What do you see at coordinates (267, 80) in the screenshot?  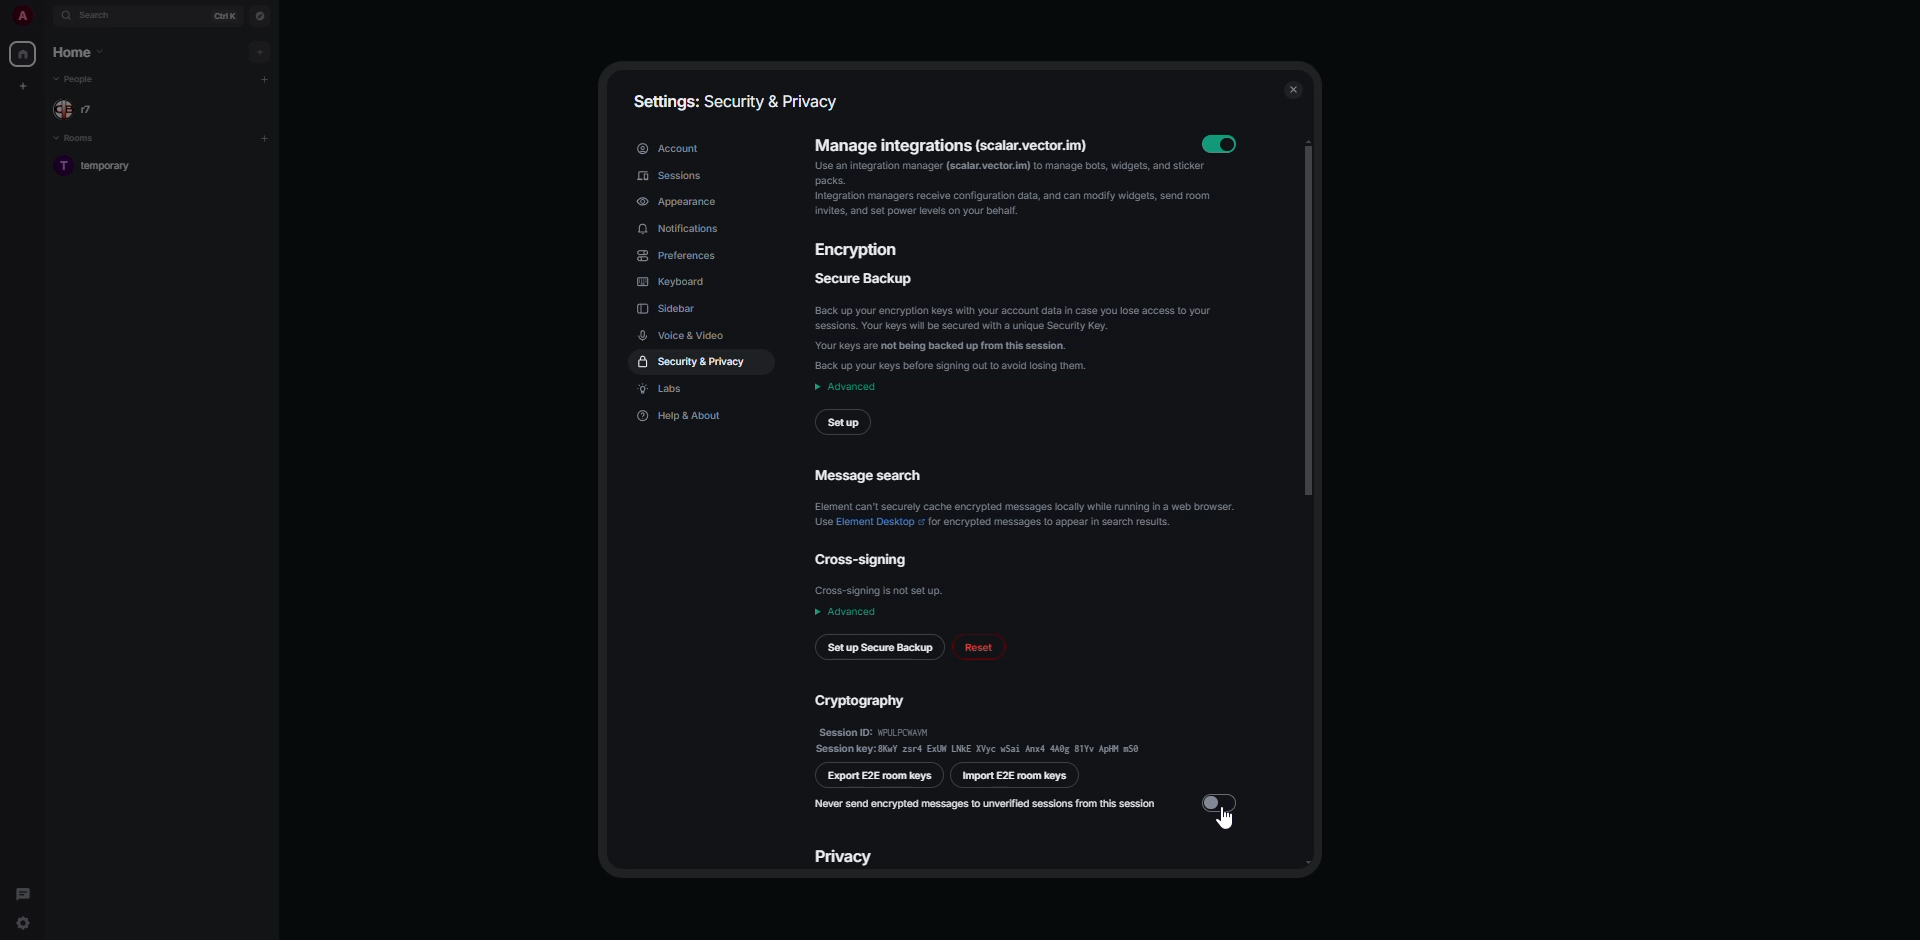 I see `add` at bounding box center [267, 80].